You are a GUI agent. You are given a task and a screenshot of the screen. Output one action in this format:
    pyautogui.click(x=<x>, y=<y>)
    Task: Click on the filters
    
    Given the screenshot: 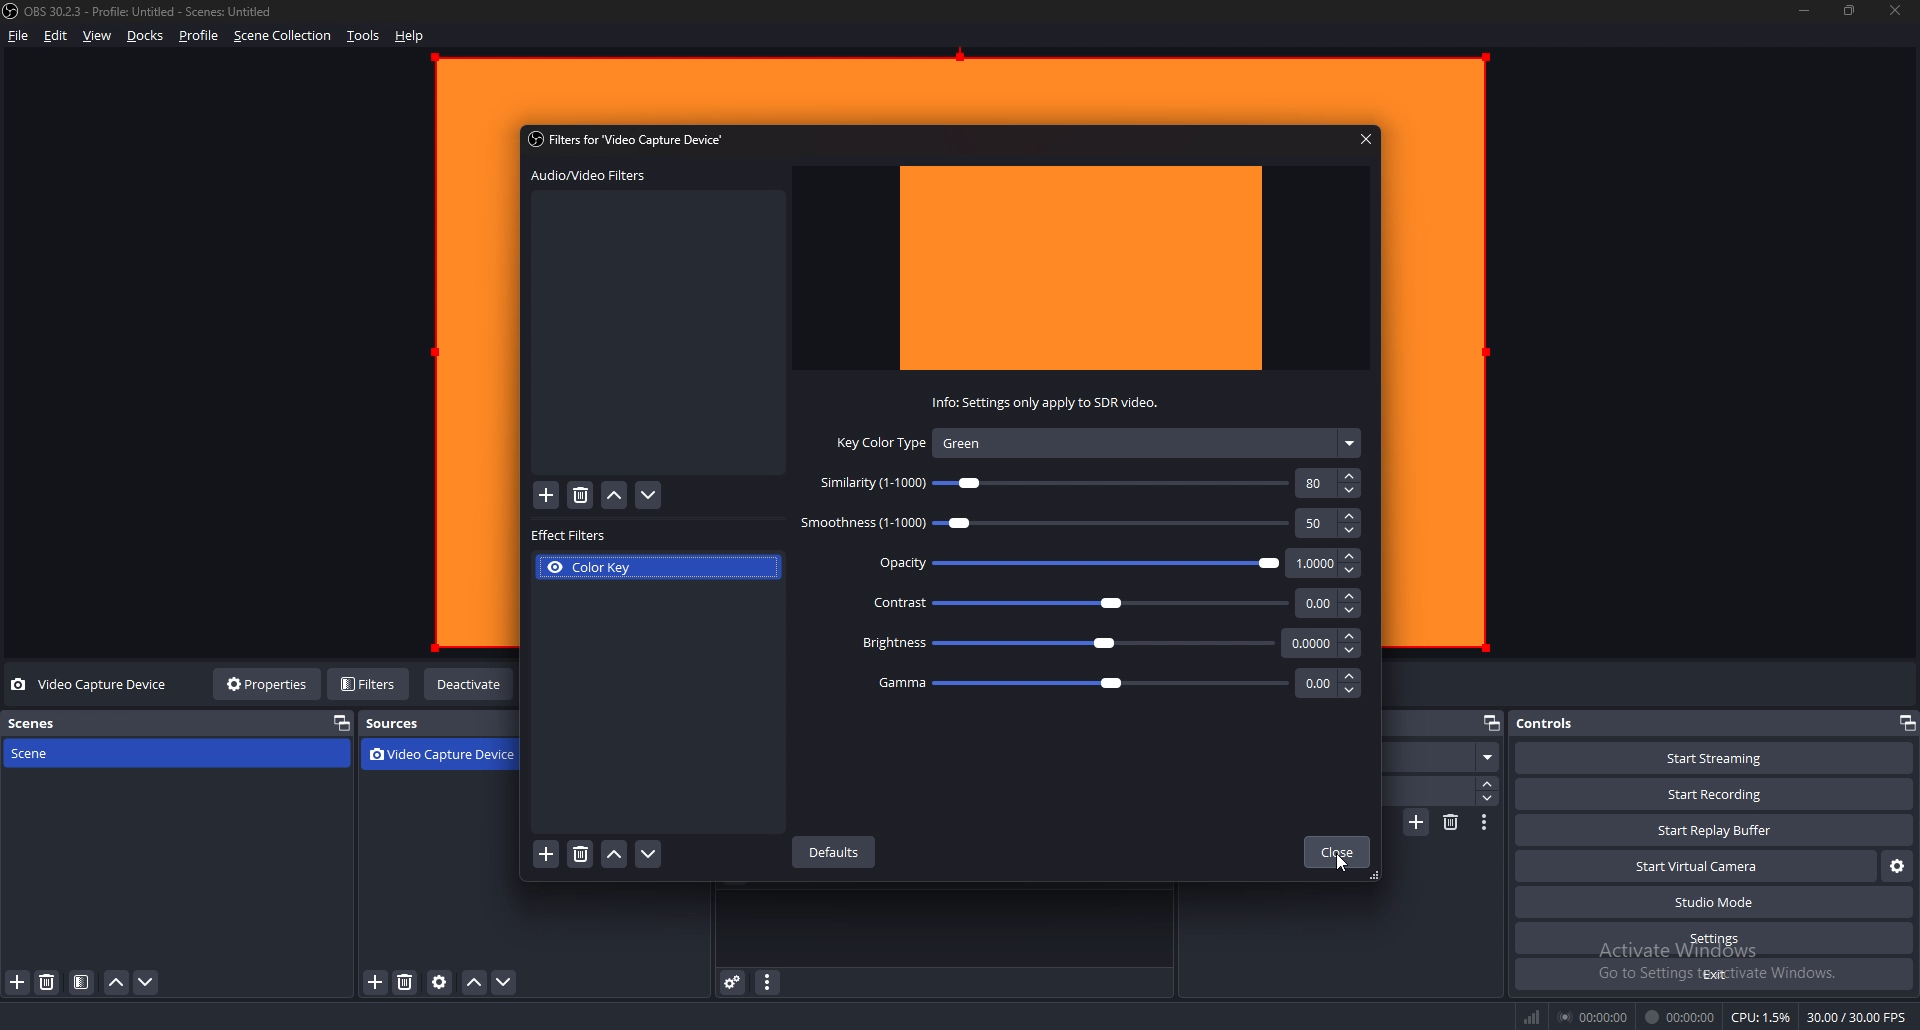 What is the action you would take?
    pyautogui.click(x=370, y=683)
    